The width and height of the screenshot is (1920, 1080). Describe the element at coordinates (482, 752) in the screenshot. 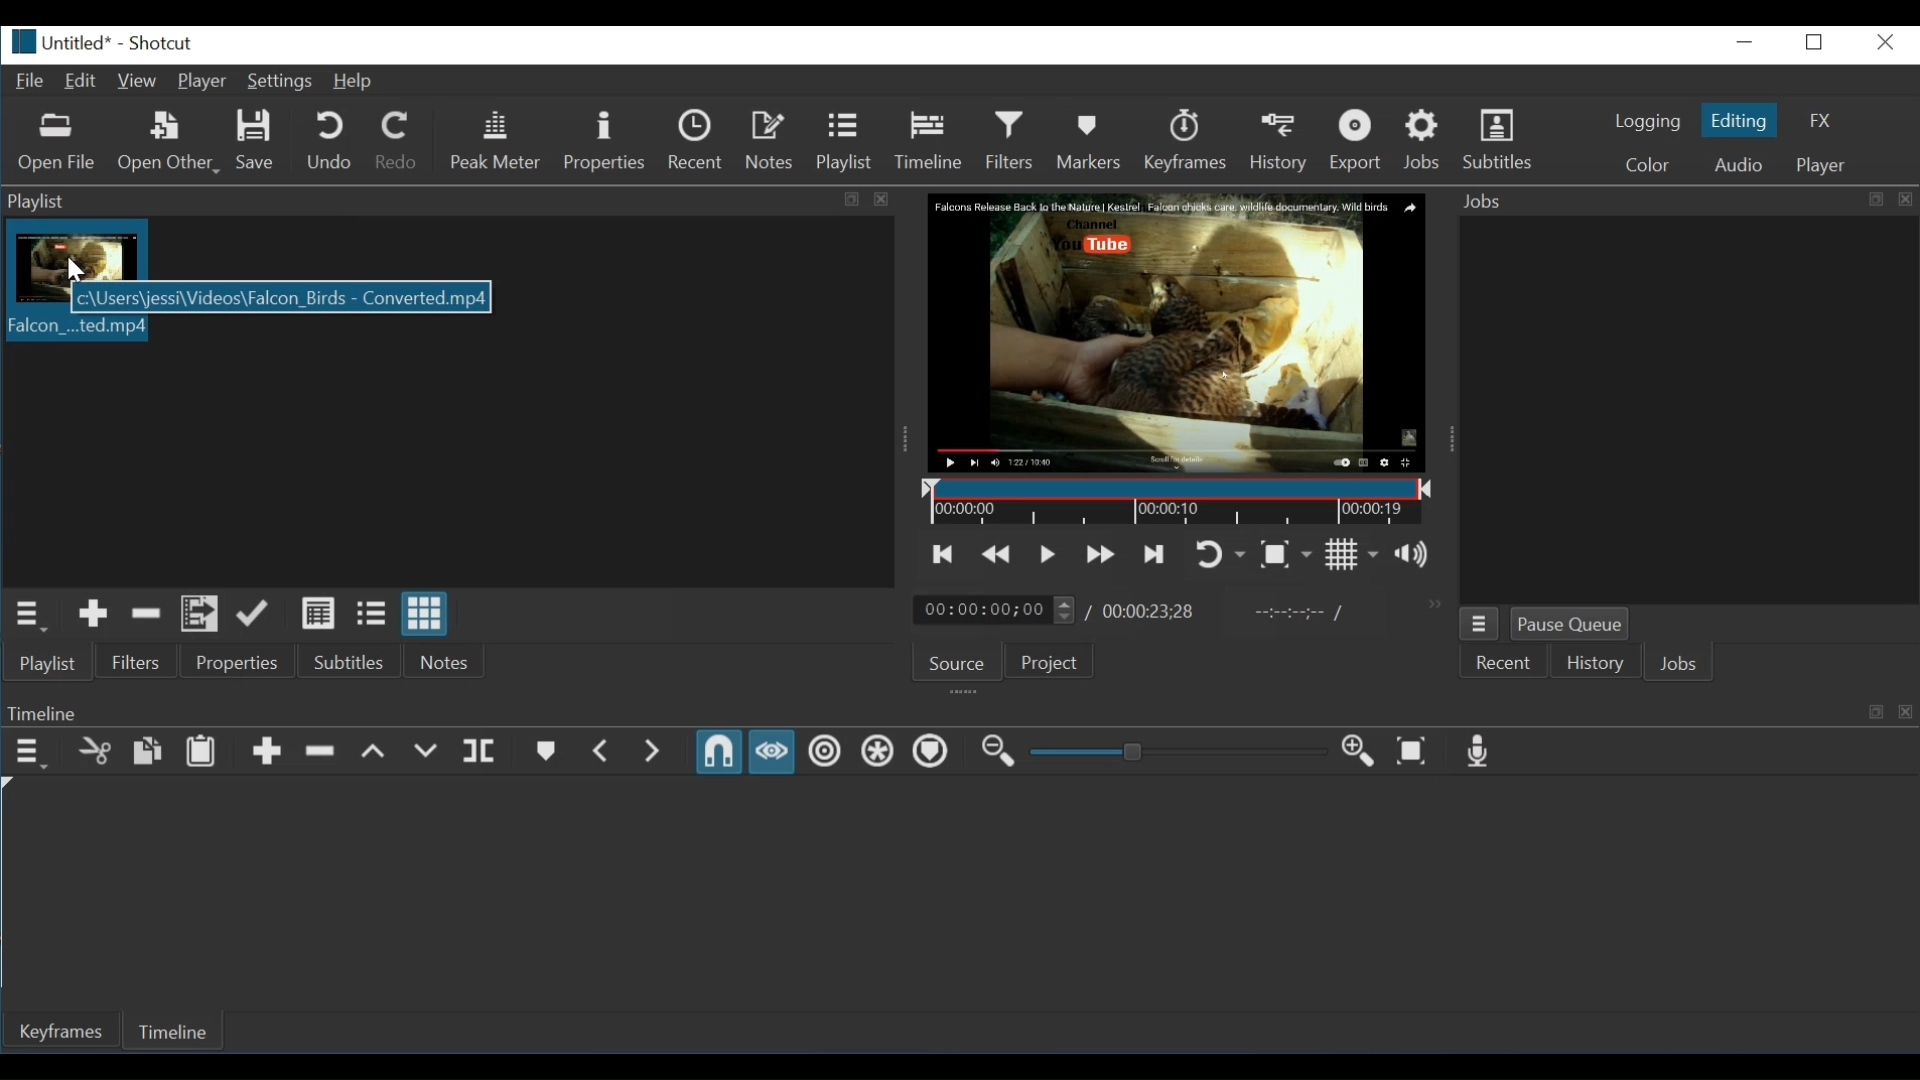

I see `Split at playhead` at that location.